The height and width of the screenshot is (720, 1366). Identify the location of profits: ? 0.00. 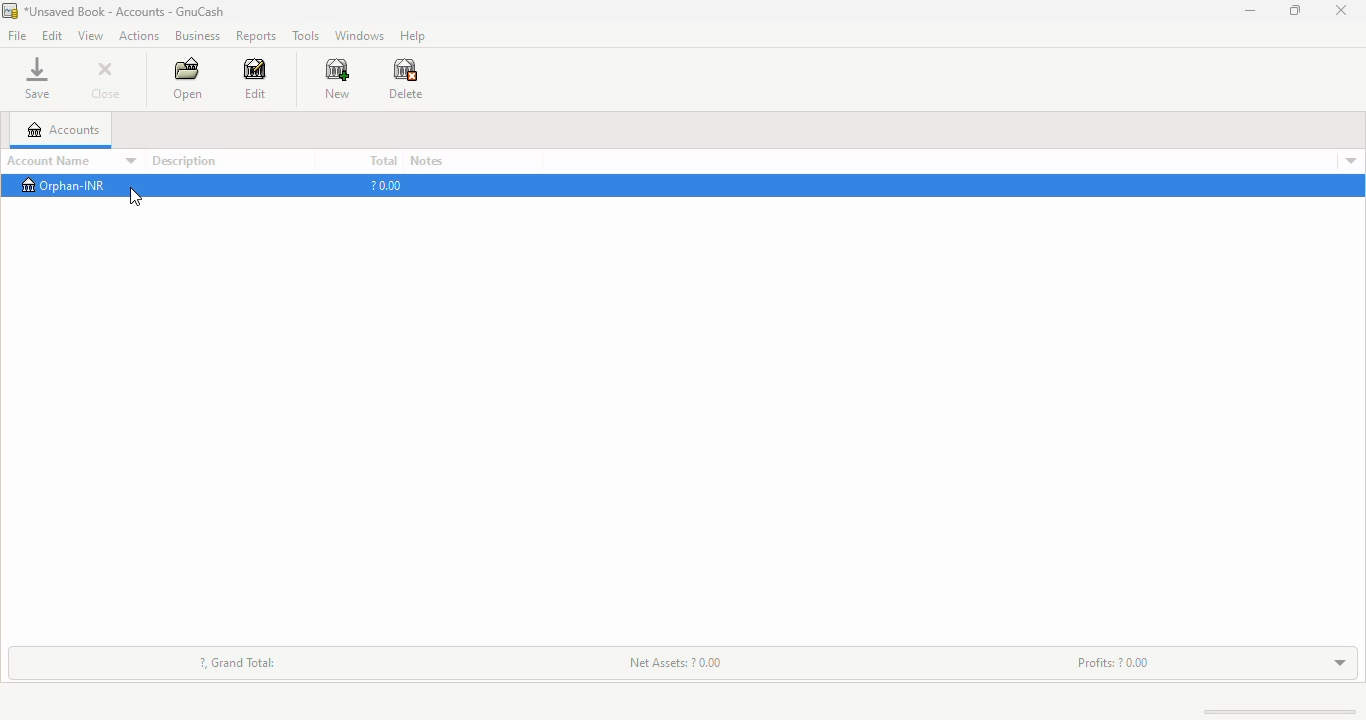
(1113, 662).